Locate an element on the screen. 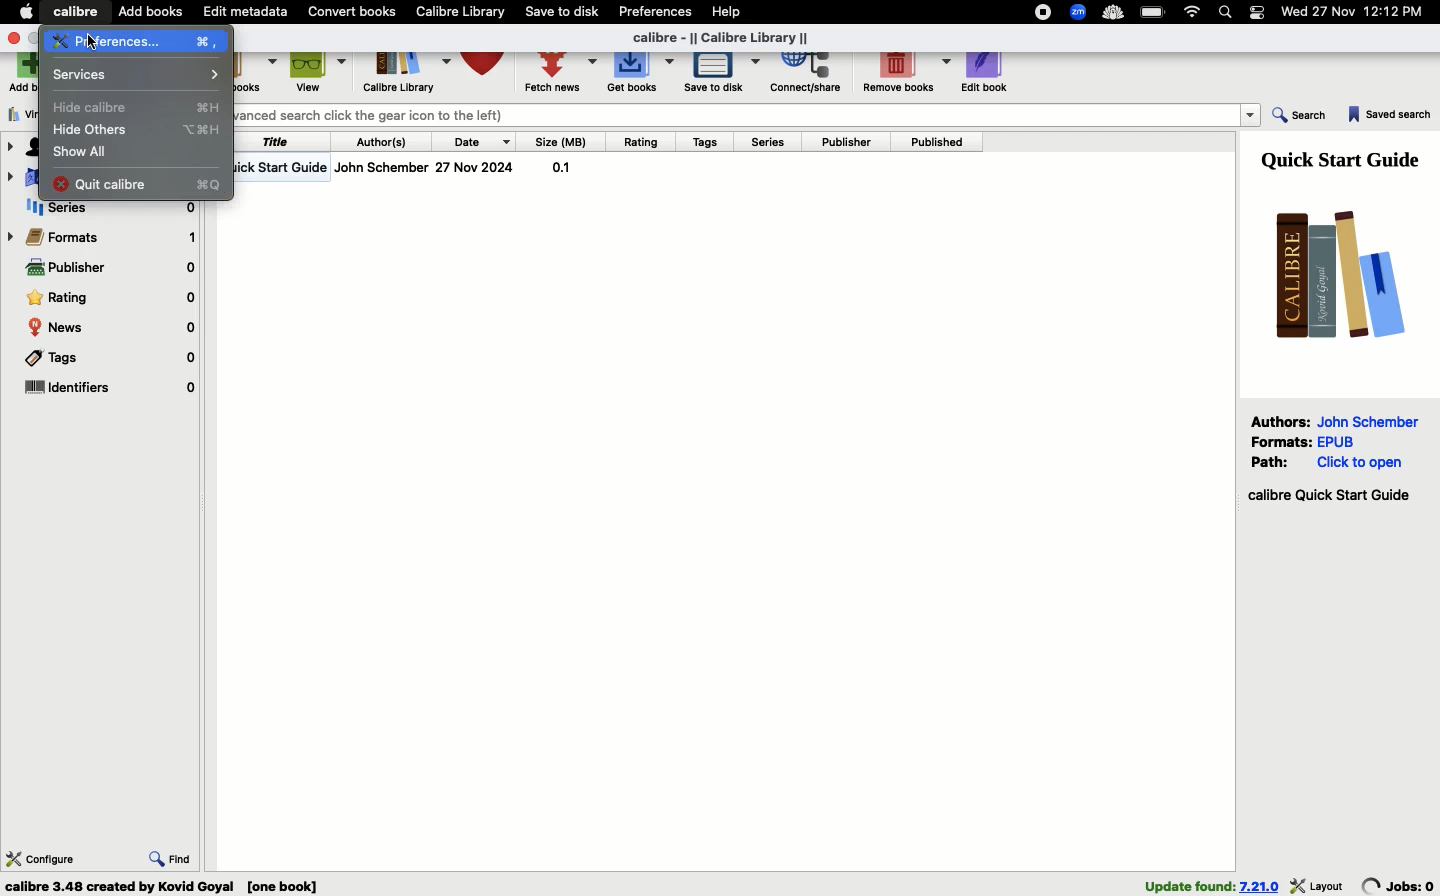 The width and height of the screenshot is (1440, 896). Formats is located at coordinates (1282, 440).